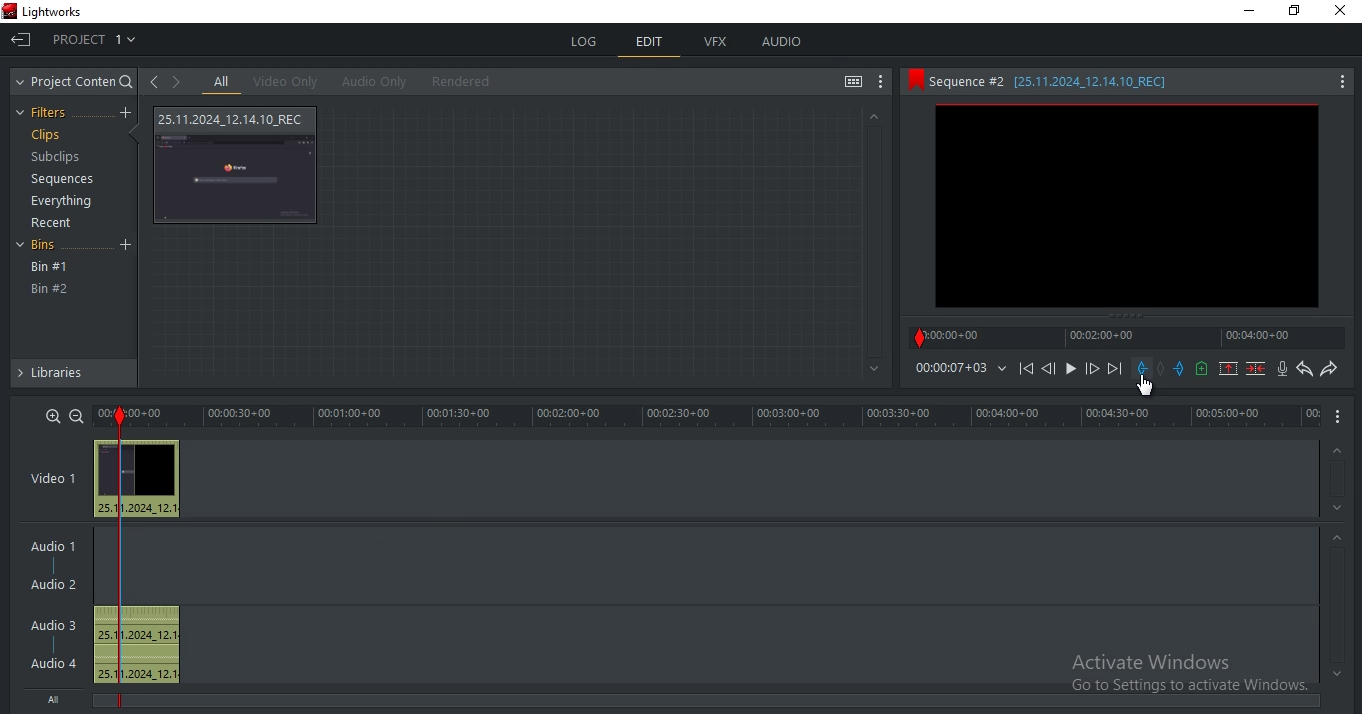 This screenshot has width=1362, height=714. What do you see at coordinates (238, 165) in the screenshot?
I see `video` at bounding box center [238, 165].